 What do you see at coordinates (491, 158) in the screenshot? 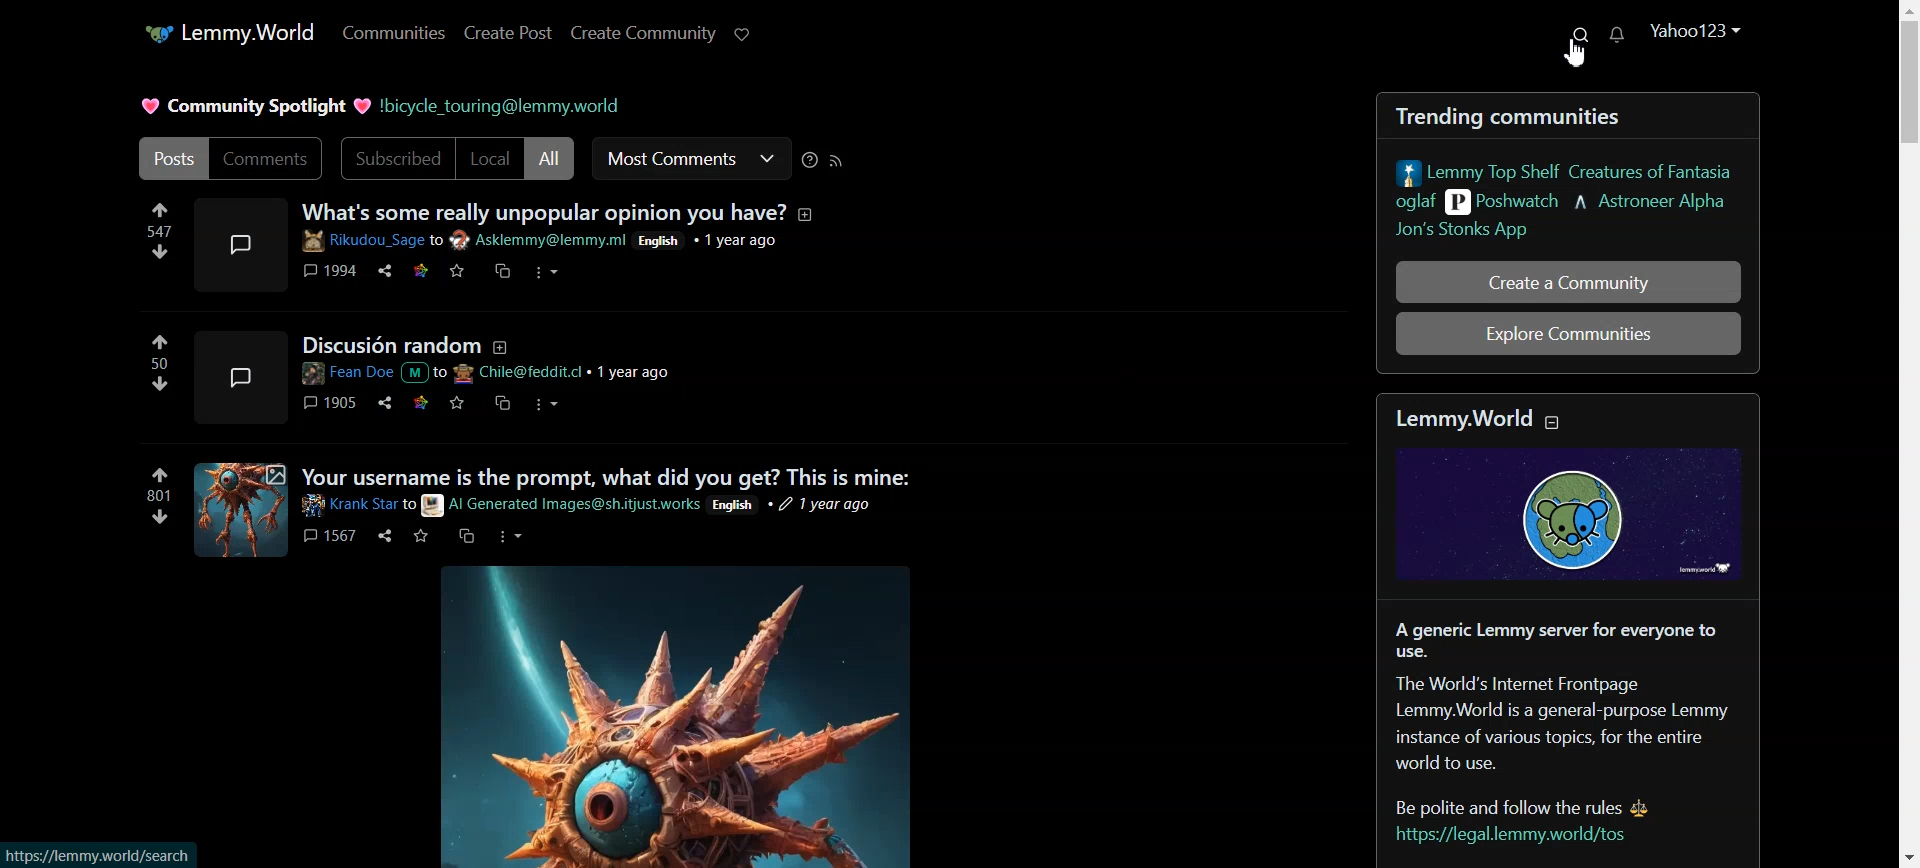
I see `Local` at bounding box center [491, 158].